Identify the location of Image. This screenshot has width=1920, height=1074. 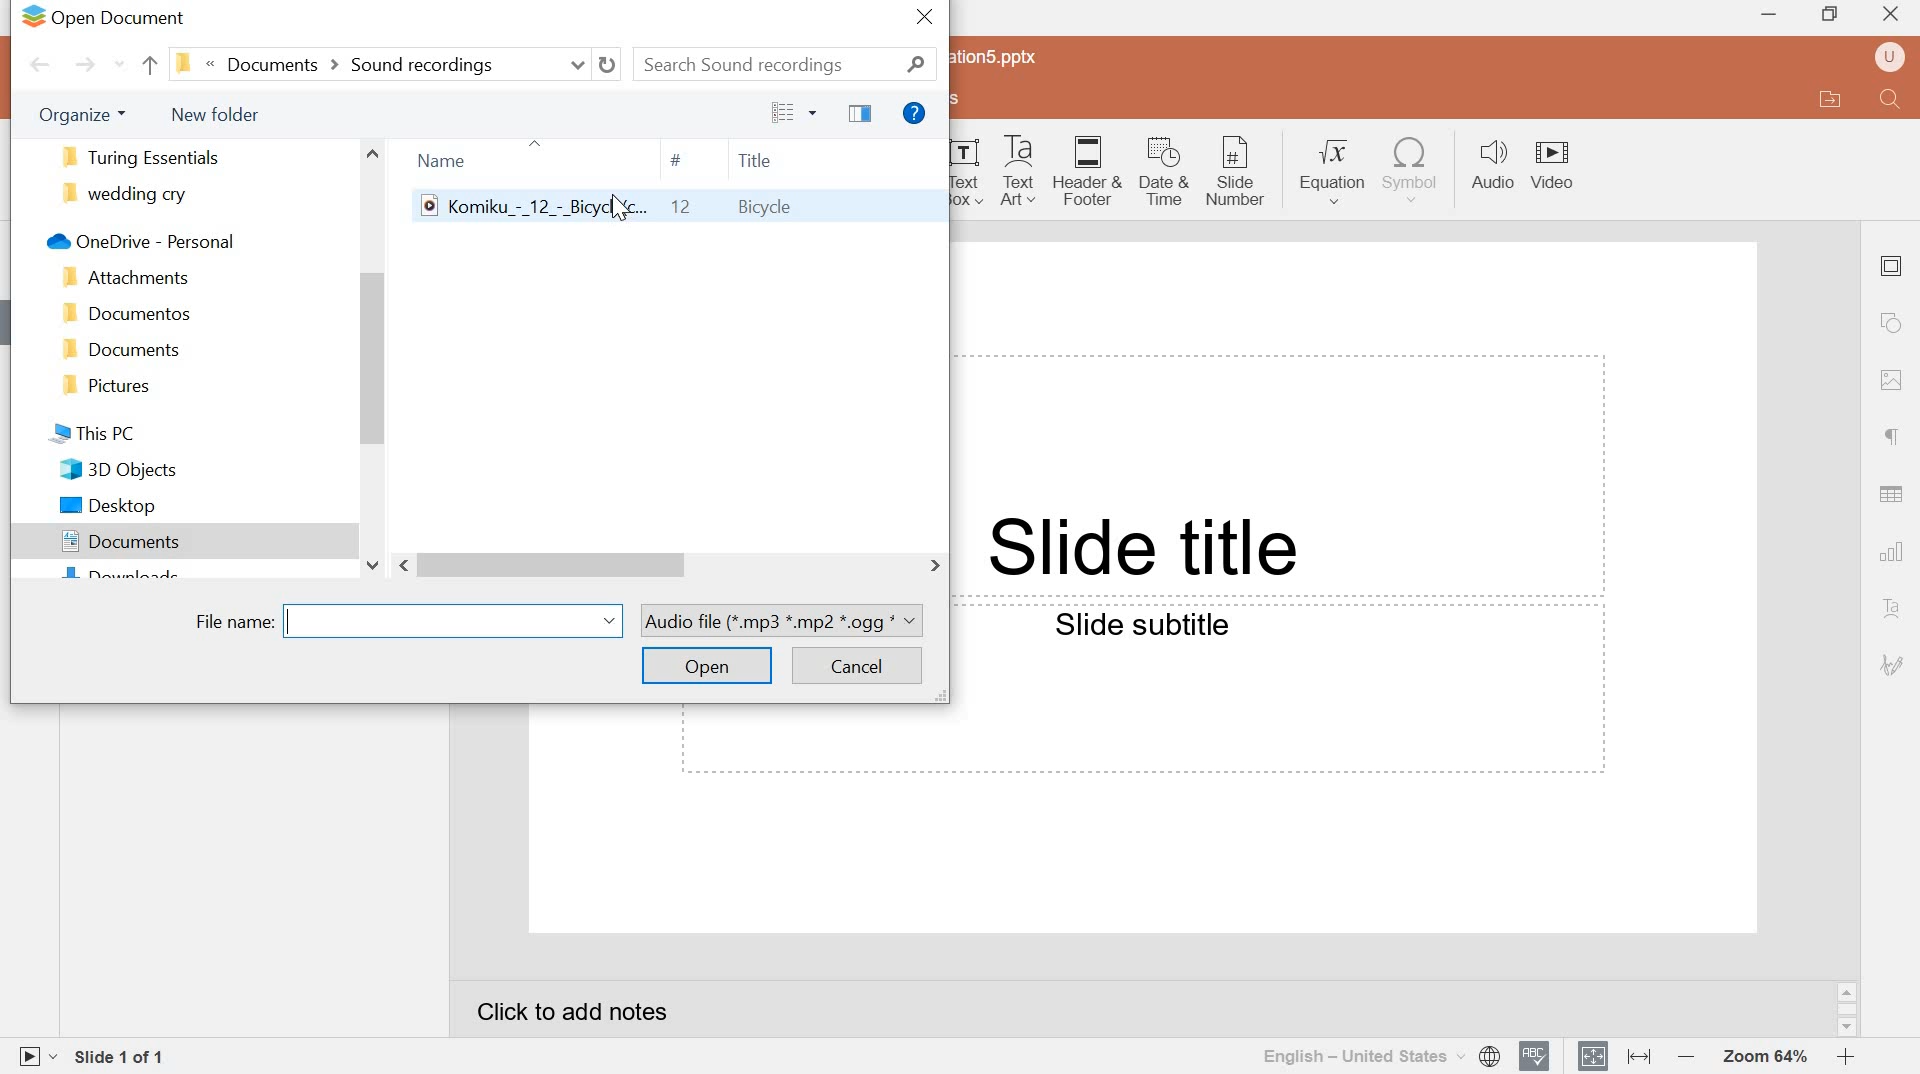
(1893, 380).